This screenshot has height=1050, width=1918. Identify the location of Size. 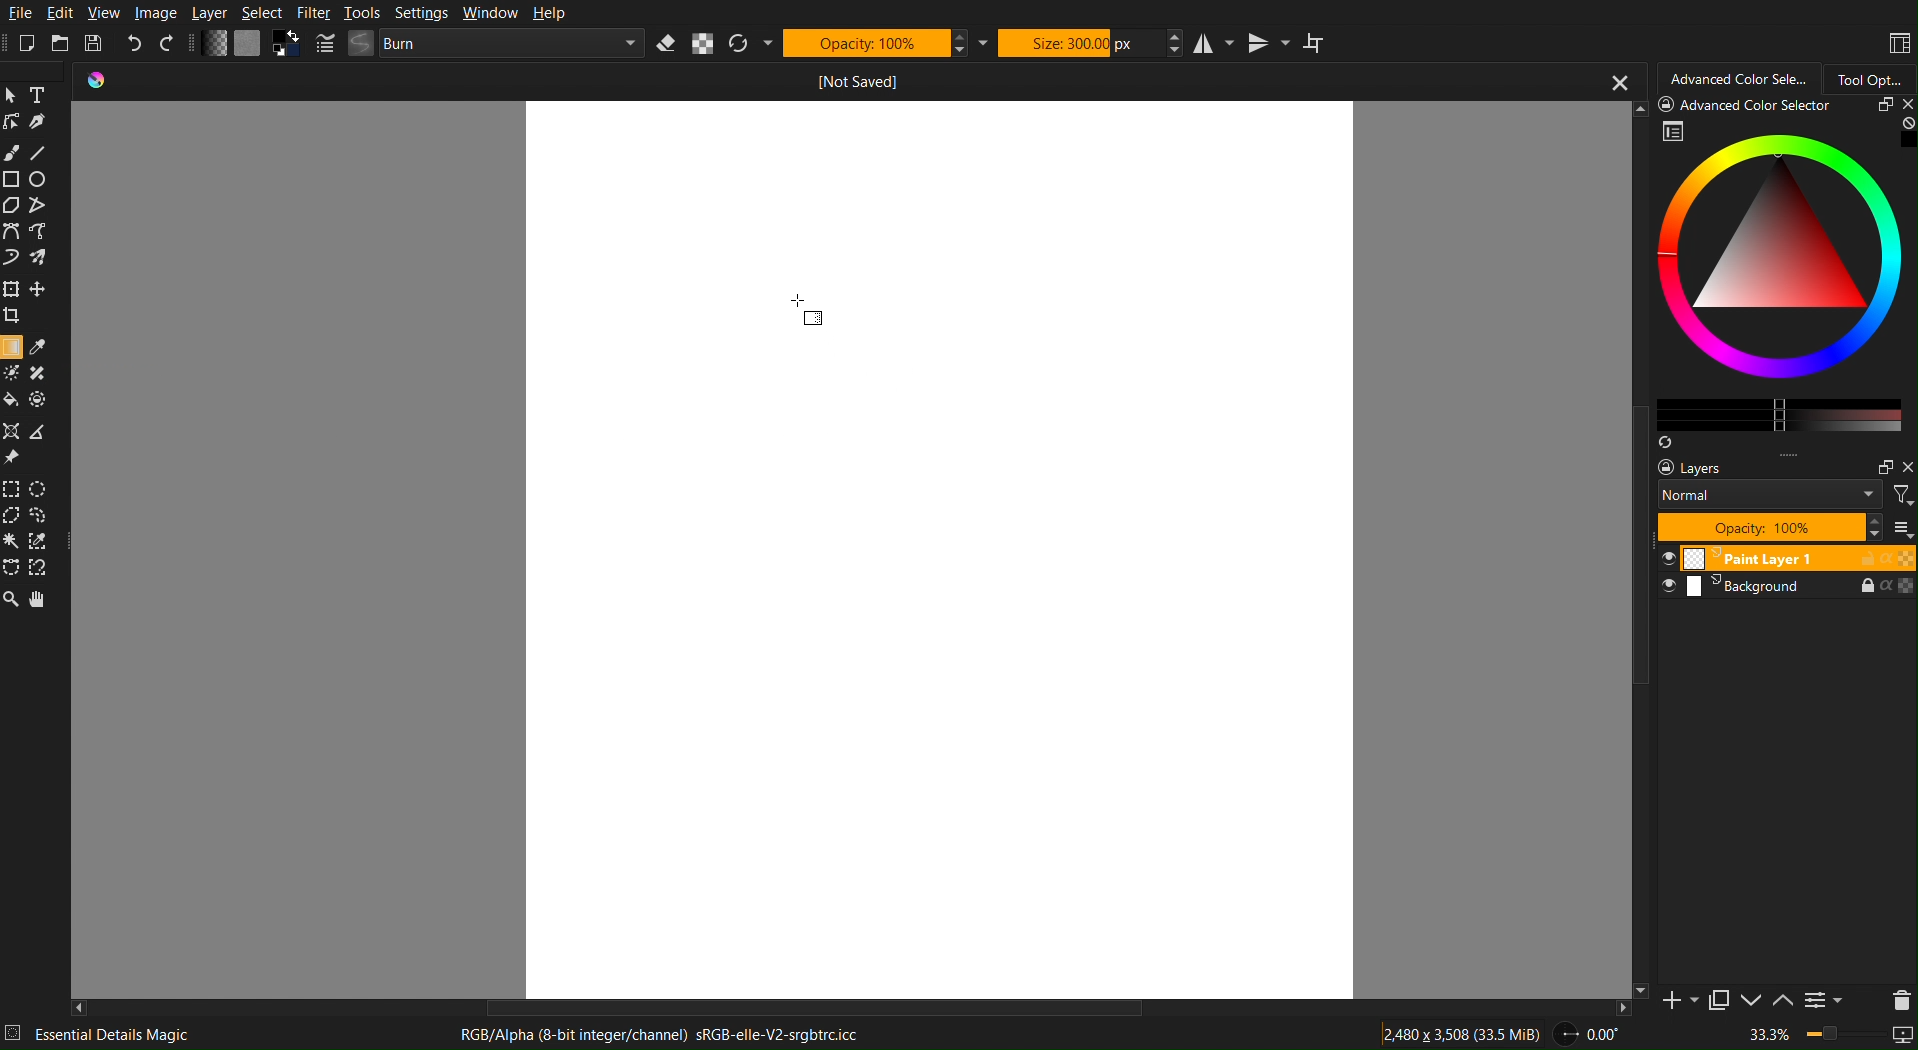
(1078, 41).